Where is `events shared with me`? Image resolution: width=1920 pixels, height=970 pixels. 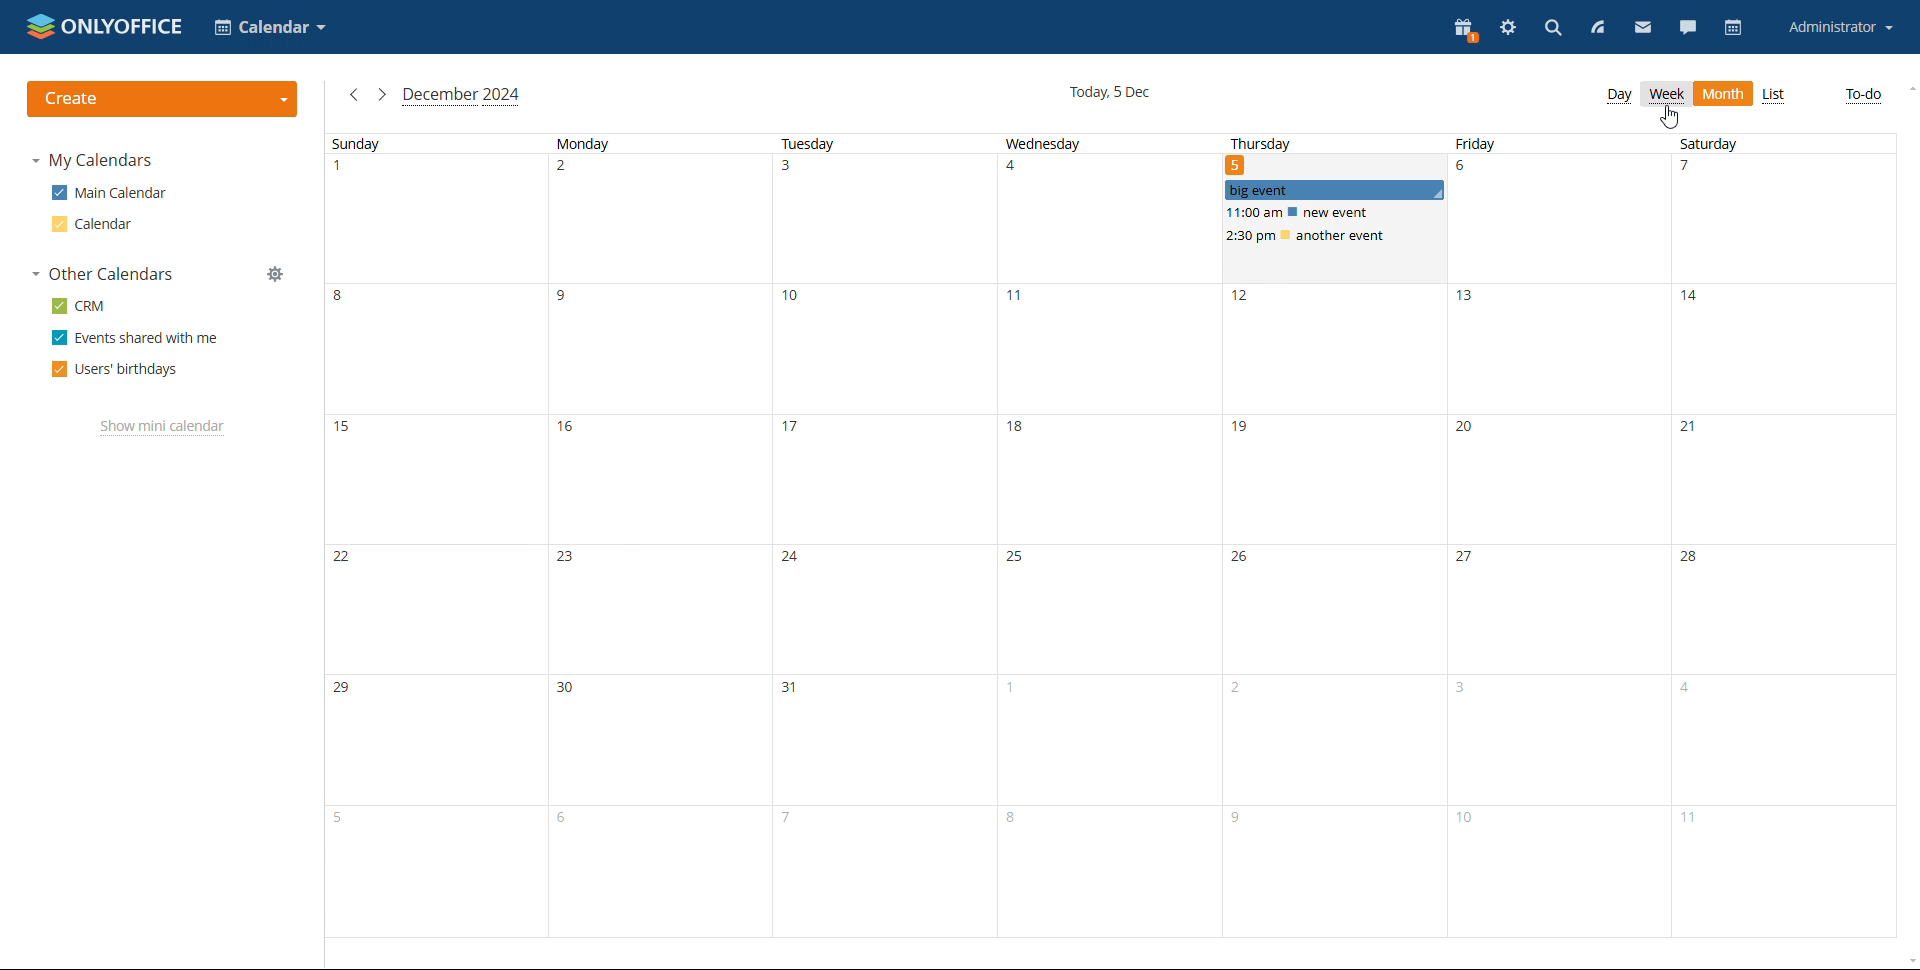
events shared with me is located at coordinates (136, 338).